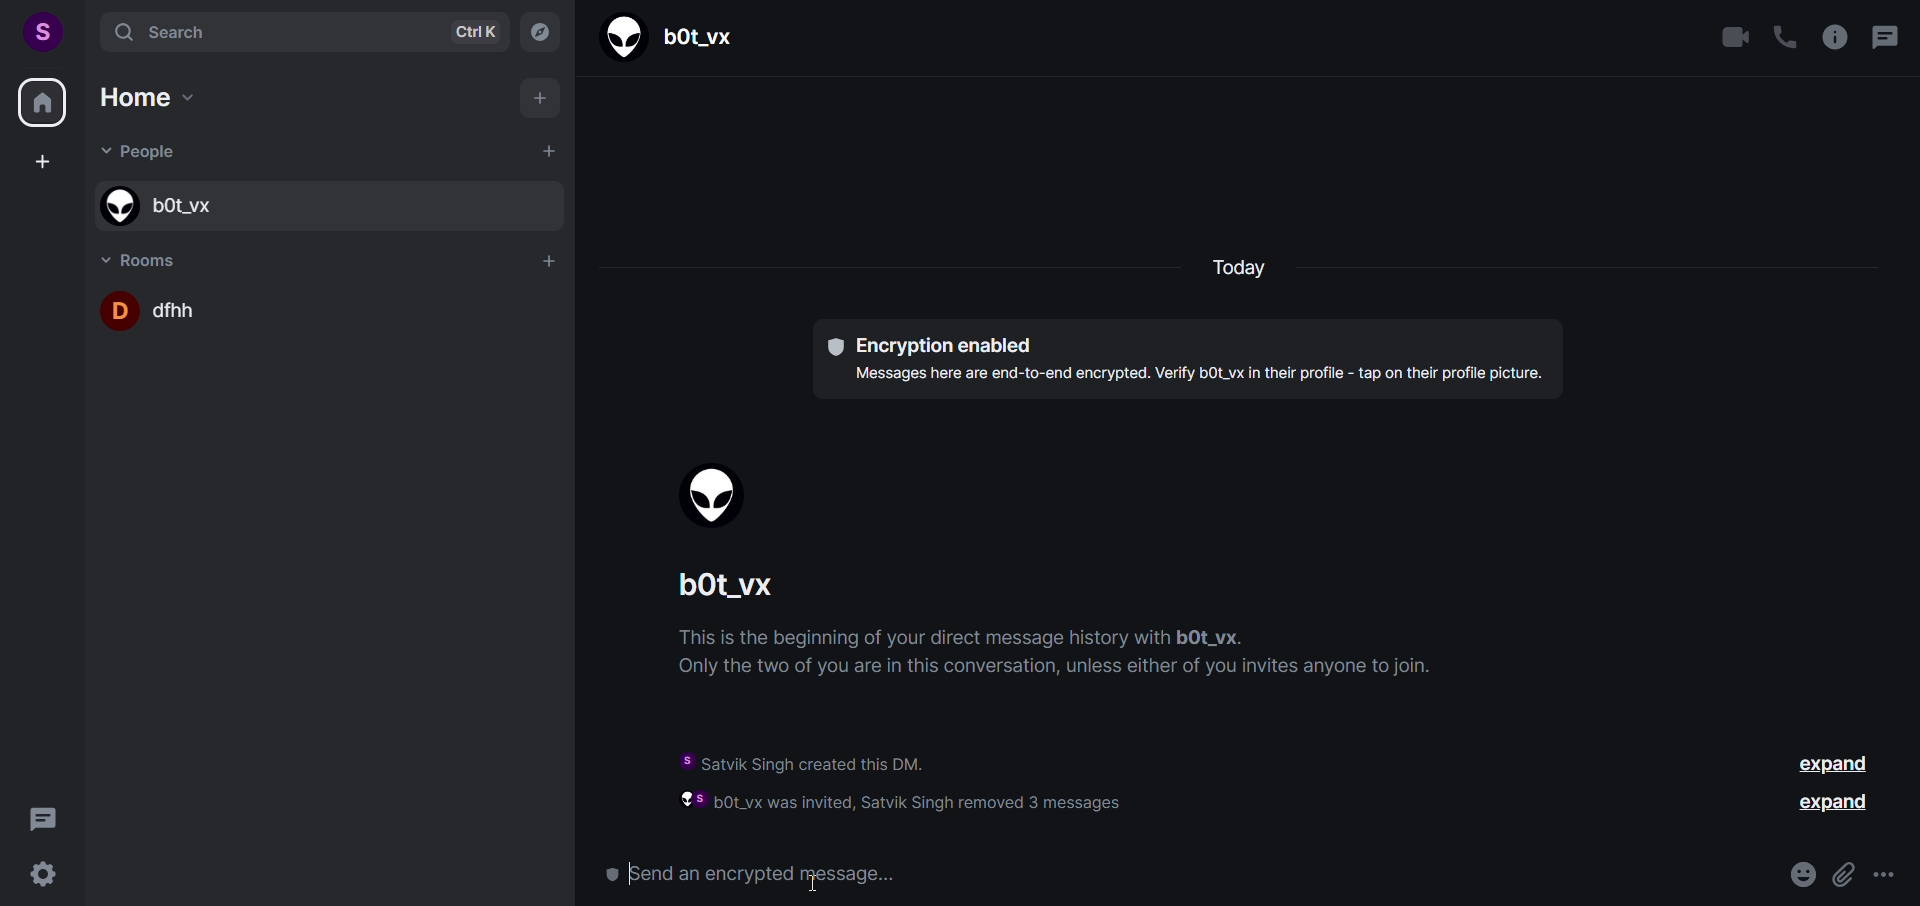  What do you see at coordinates (740, 588) in the screenshot?
I see `people name` at bounding box center [740, 588].